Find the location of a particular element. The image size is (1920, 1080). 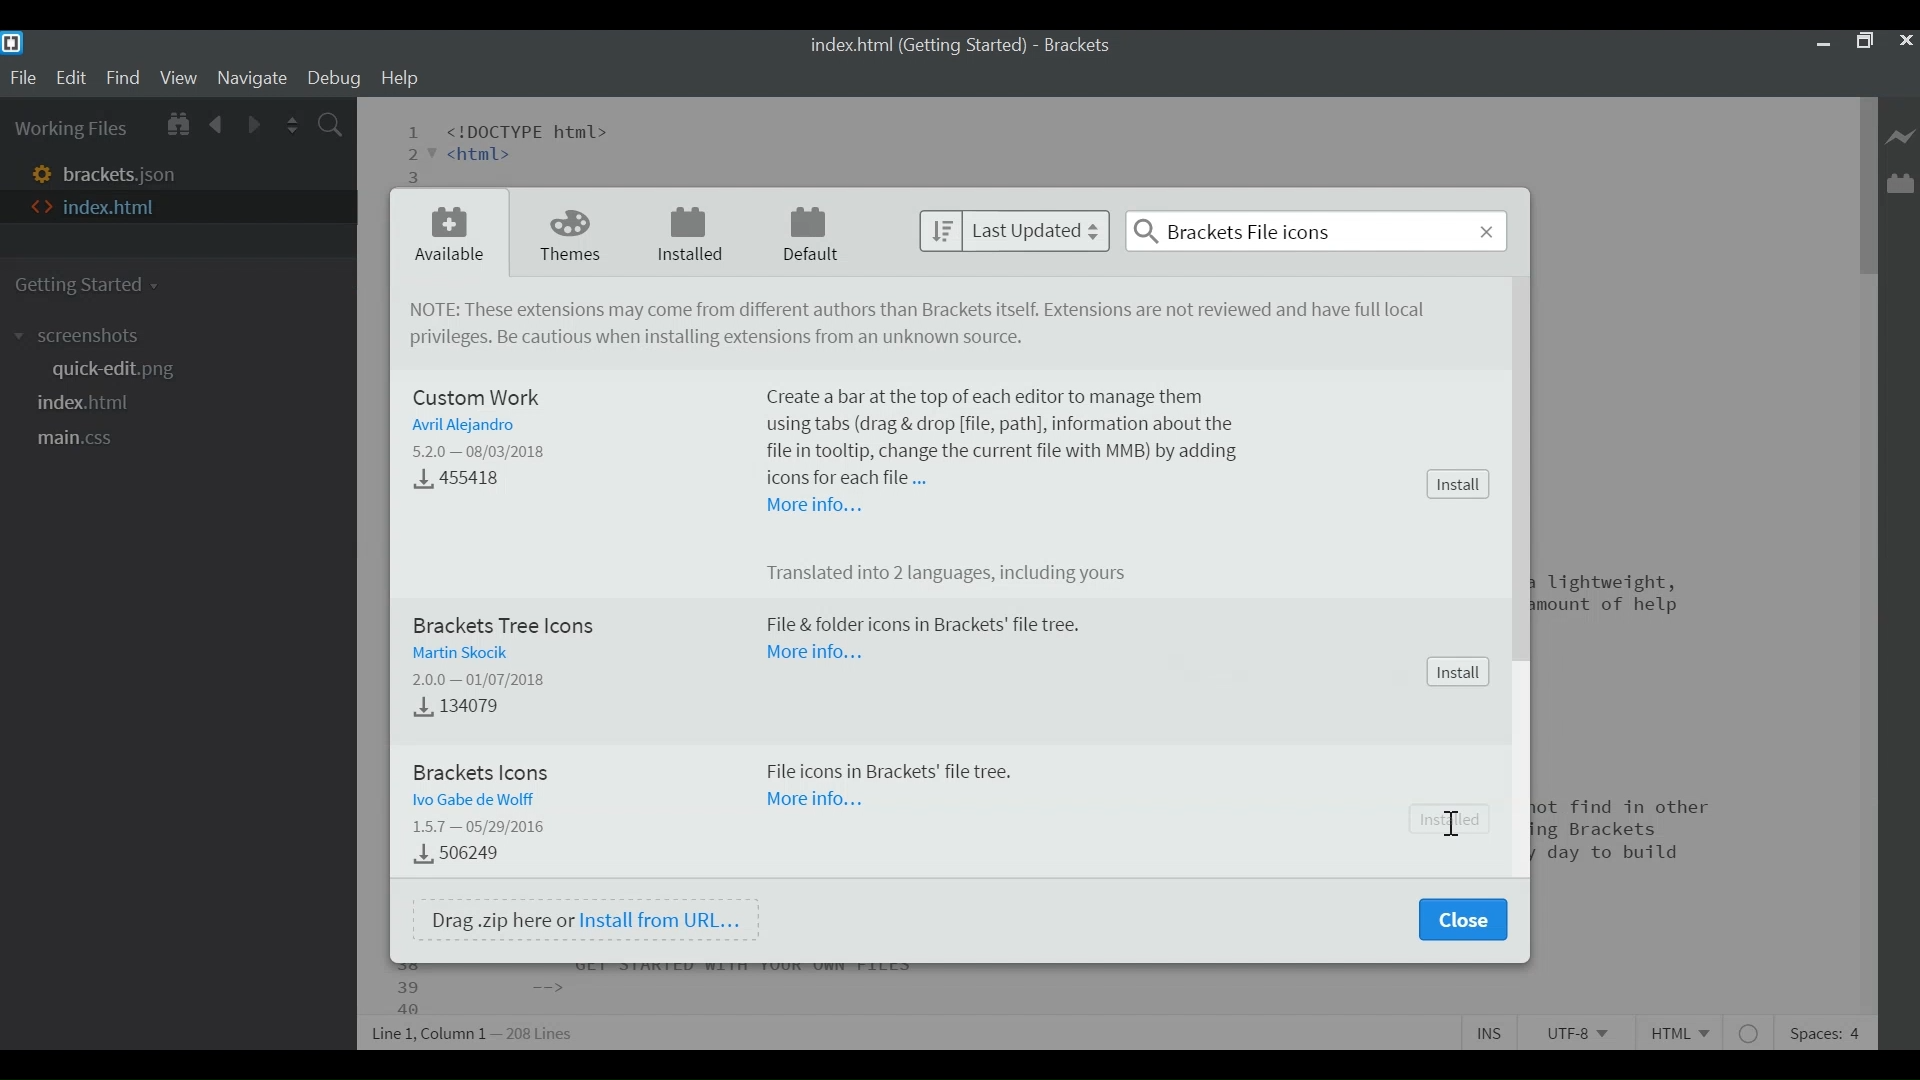

Debug is located at coordinates (337, 80).